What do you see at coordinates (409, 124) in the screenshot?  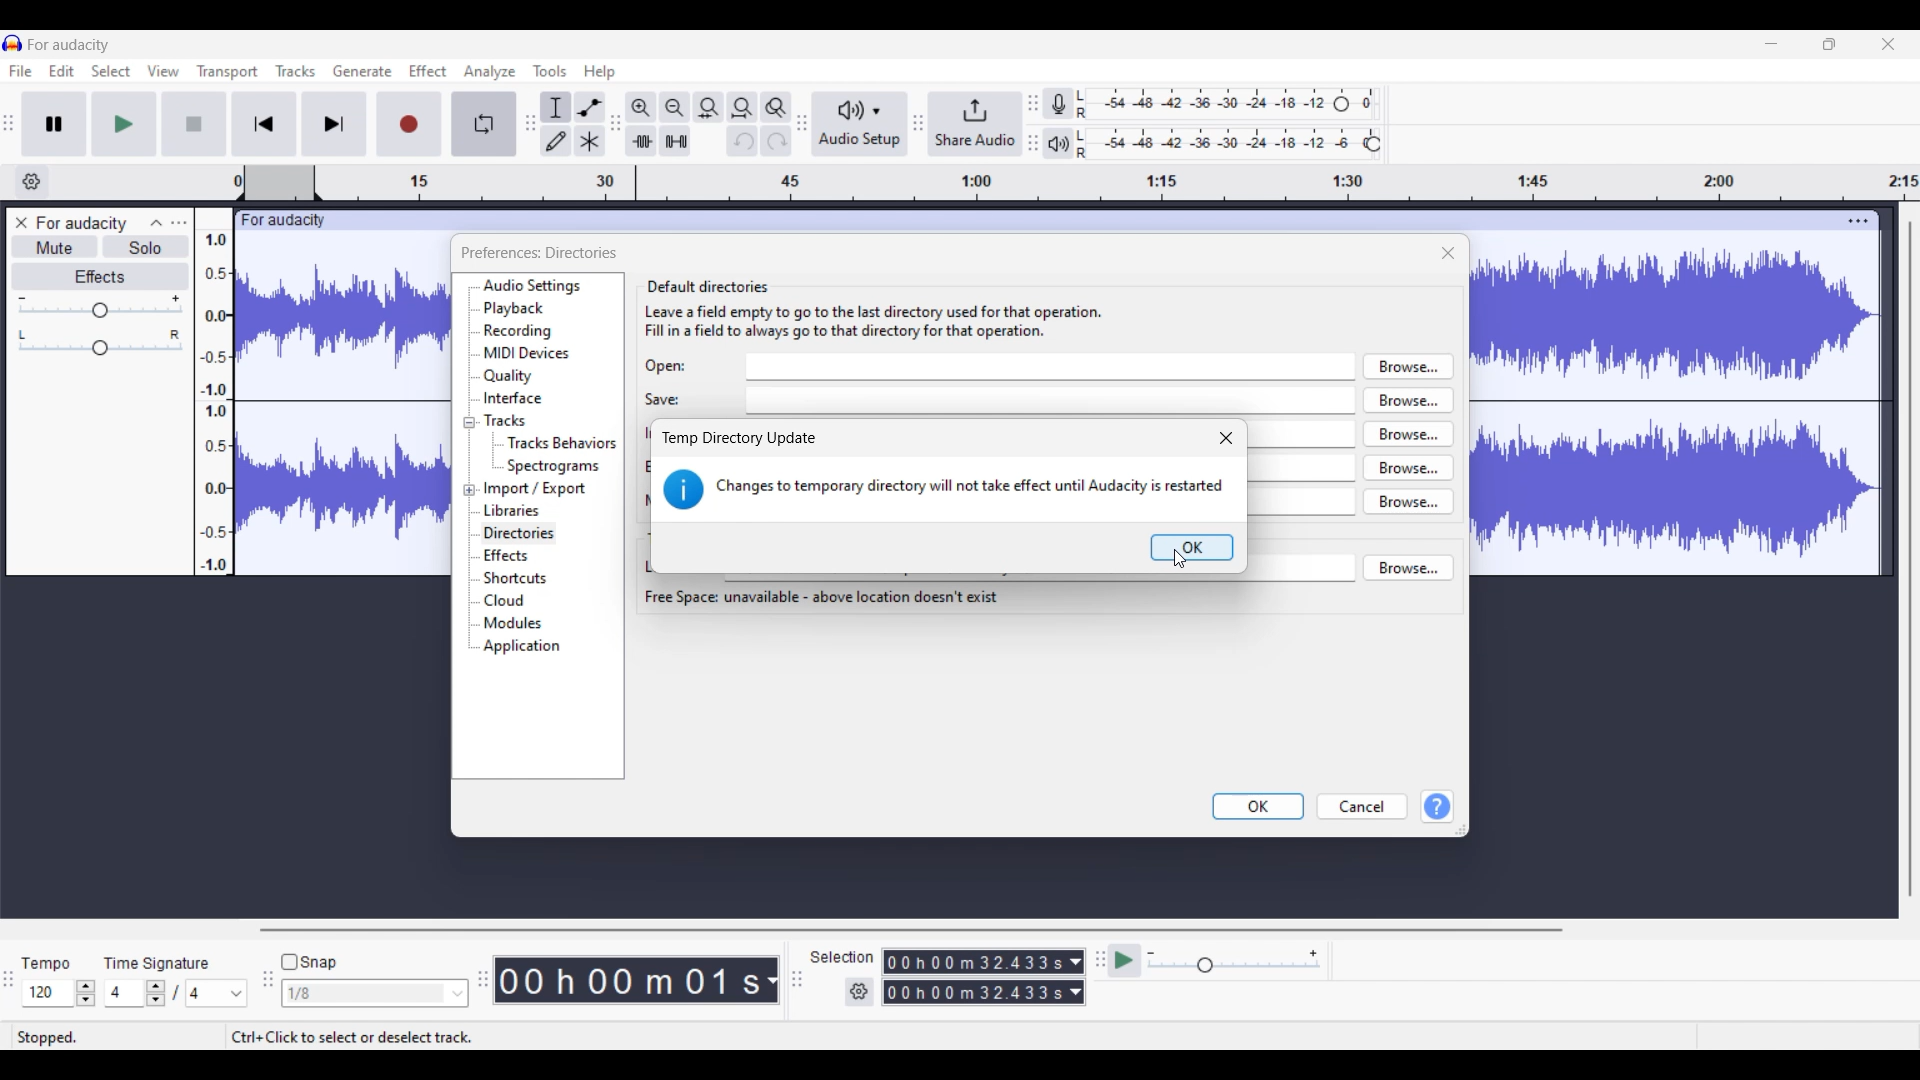 I see `Record/Record new track` at bounding box center [409, 124].